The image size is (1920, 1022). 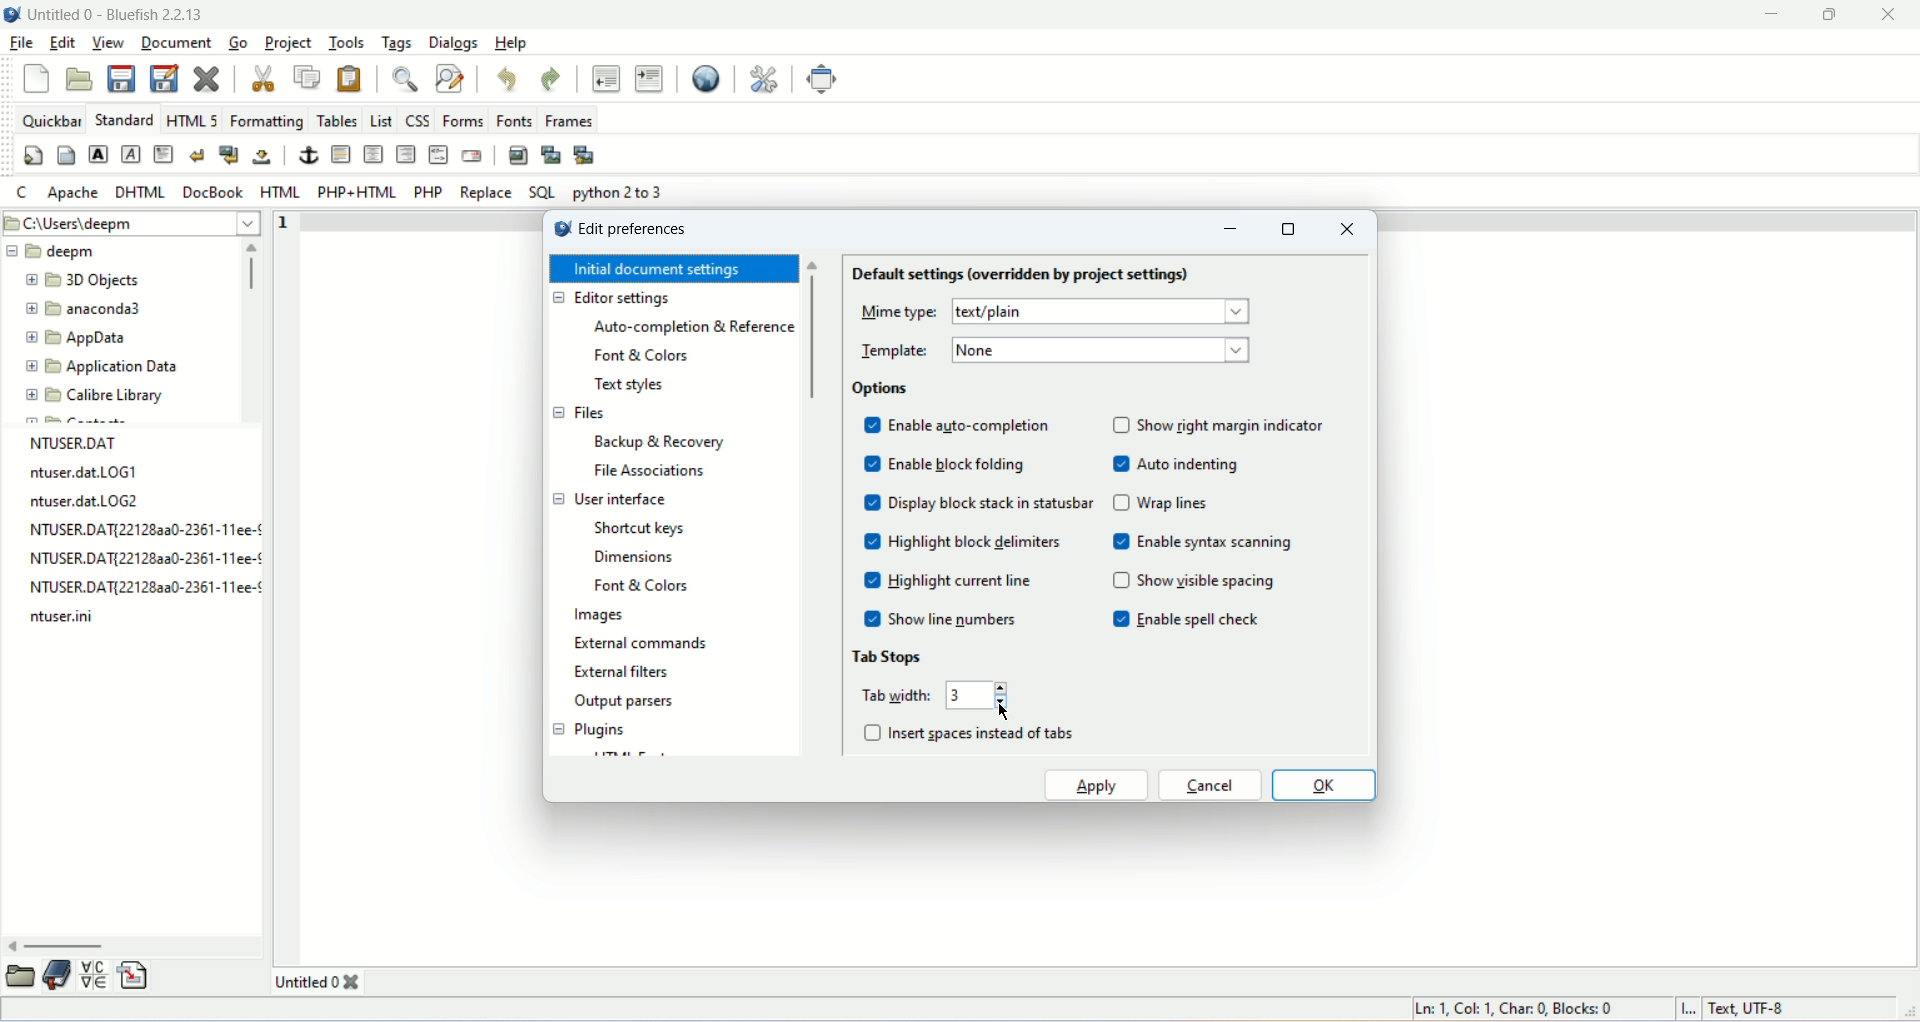 What do you see at coordinates (12, 13) in the screenshot?
I see `logo` at bounding box center [12, 13].